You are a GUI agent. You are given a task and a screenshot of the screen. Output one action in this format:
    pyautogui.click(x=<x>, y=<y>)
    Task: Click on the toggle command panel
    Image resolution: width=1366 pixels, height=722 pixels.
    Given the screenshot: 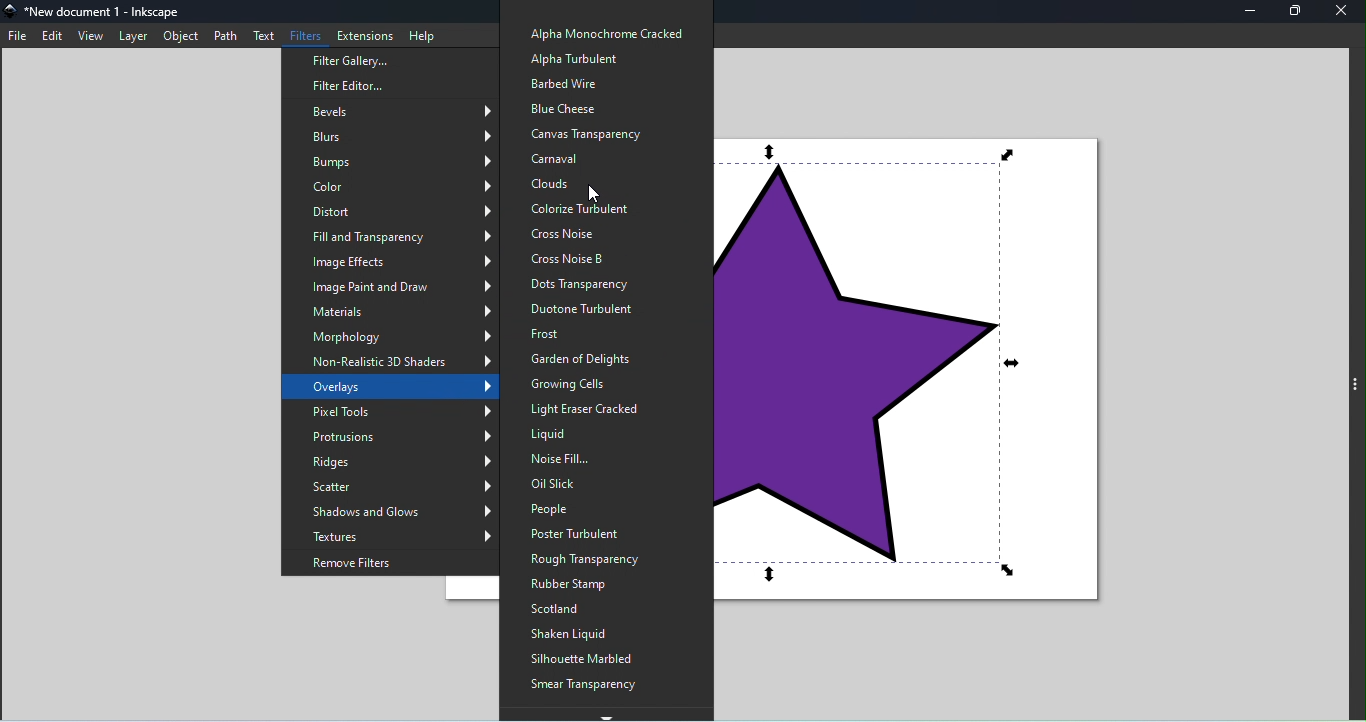 What is the action you would take?
    pyautogui.click(x=1357, y=388)
    